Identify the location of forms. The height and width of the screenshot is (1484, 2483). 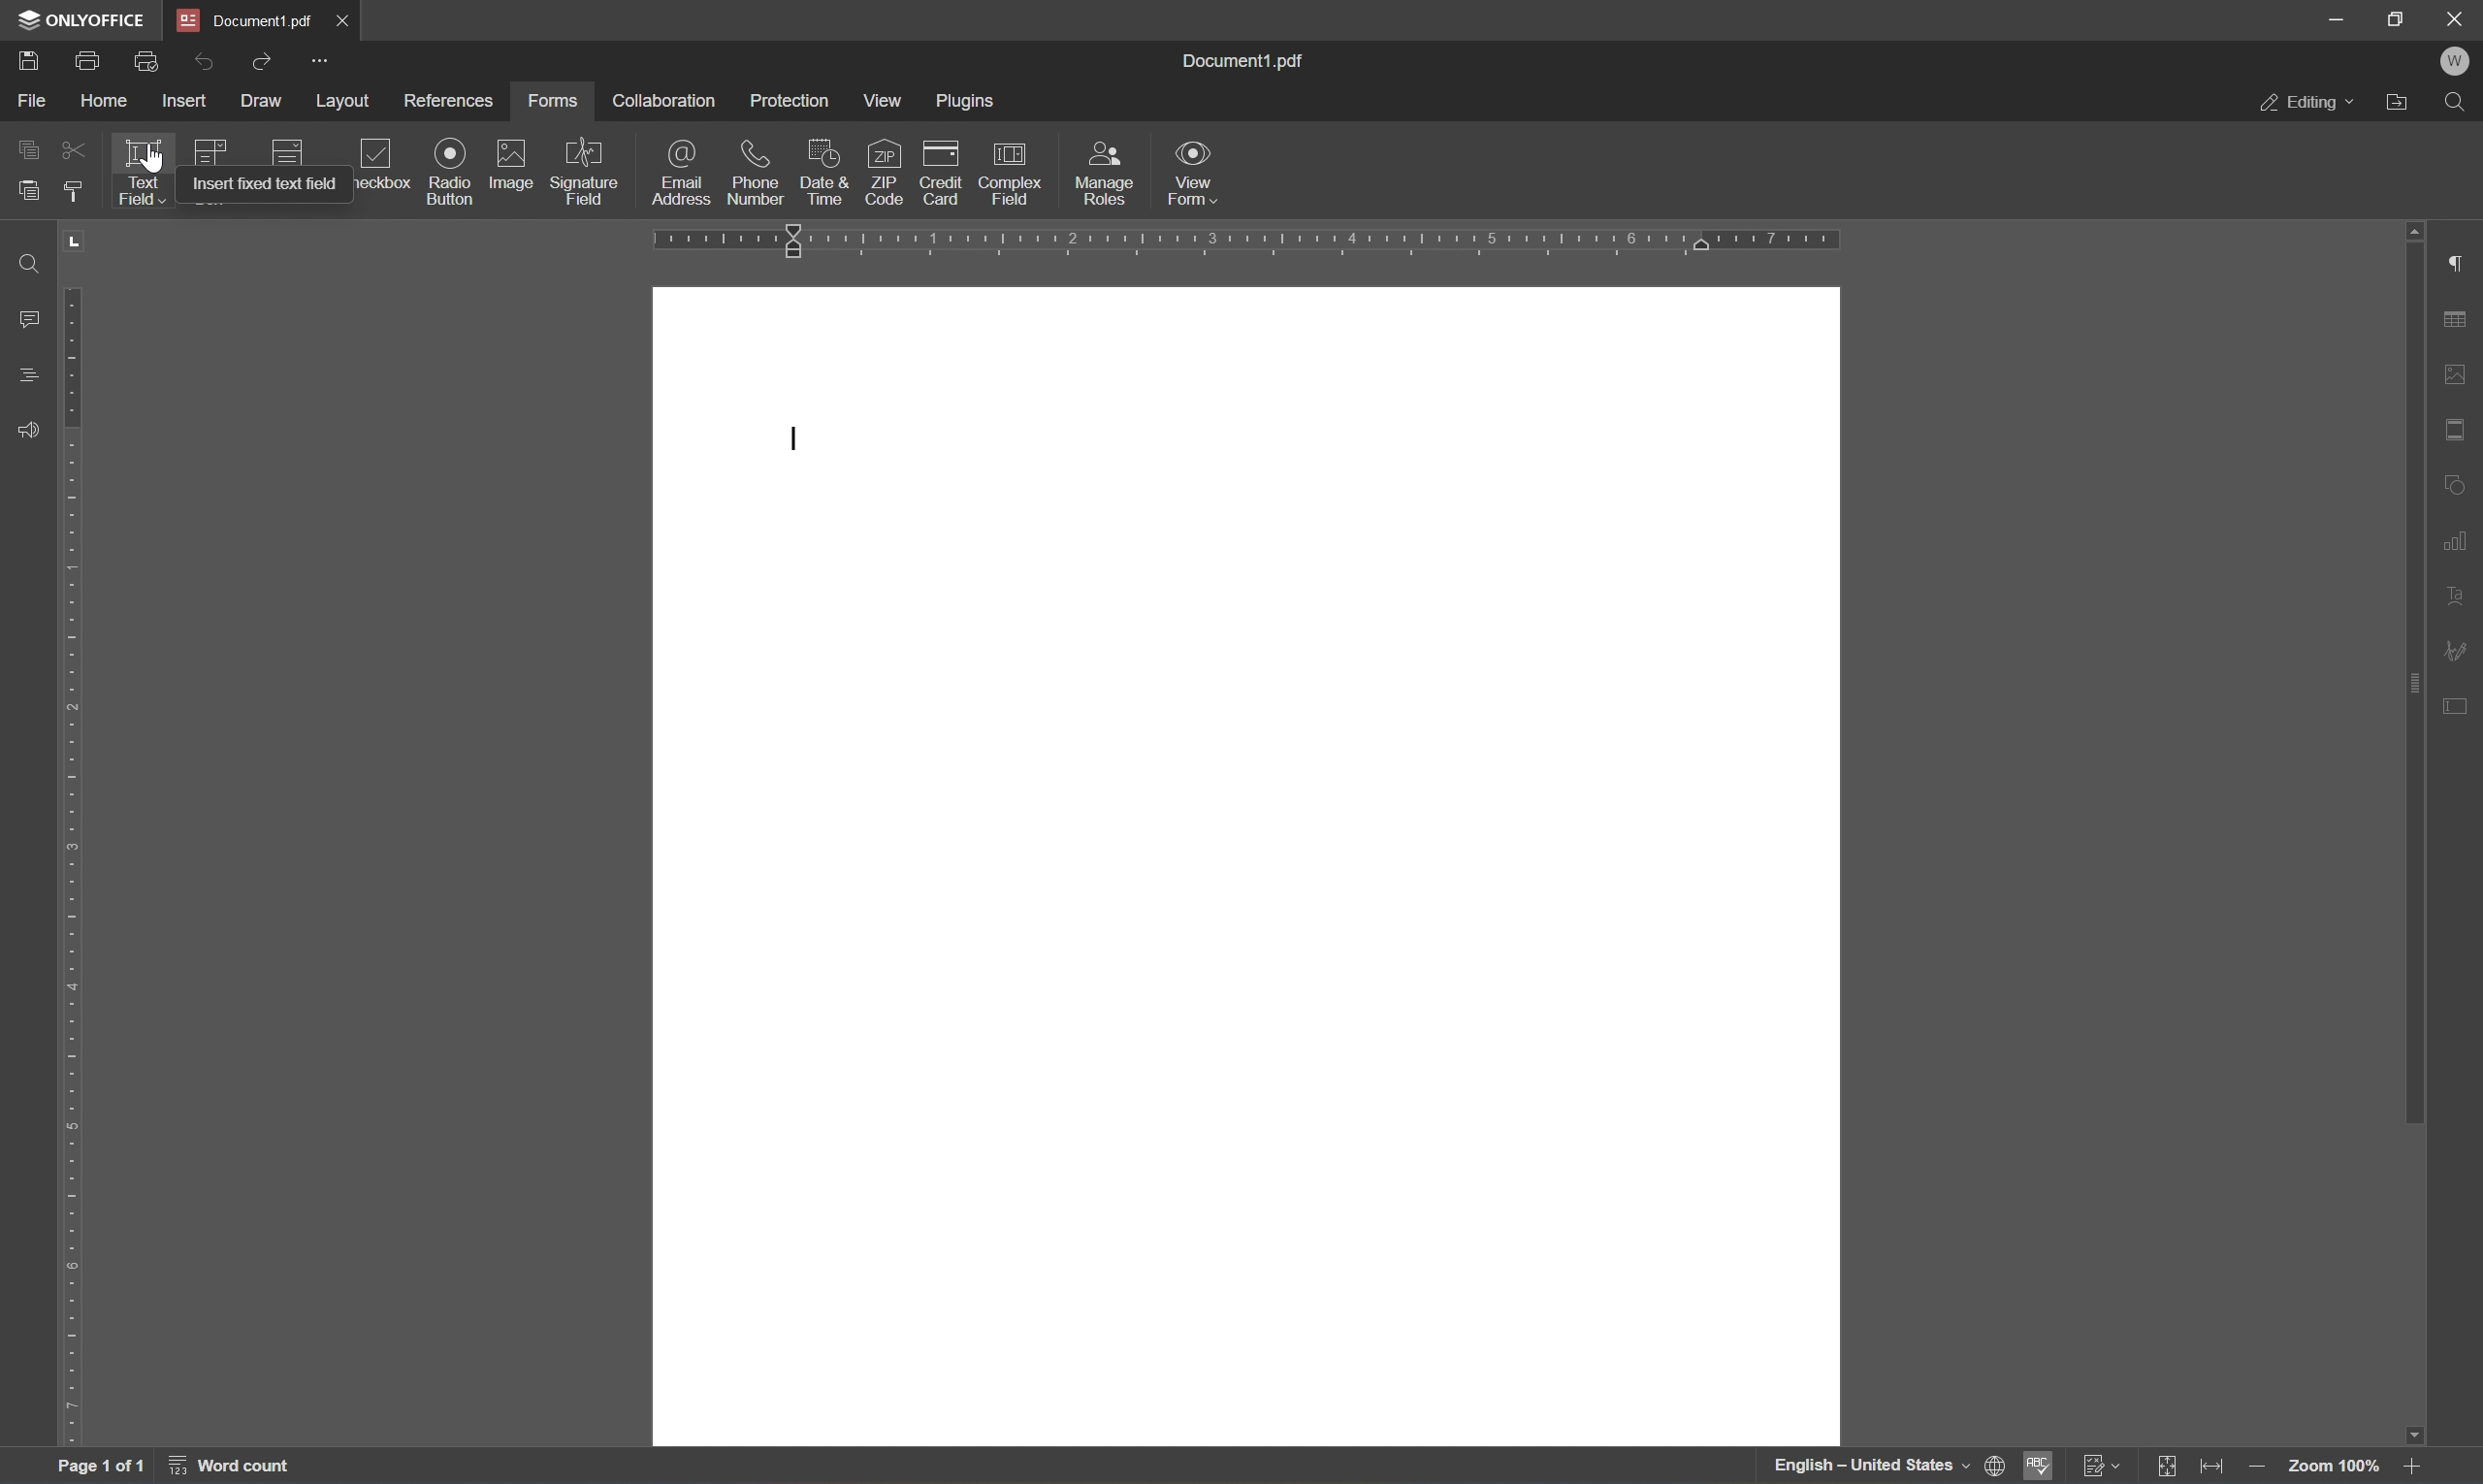
(555, 102).